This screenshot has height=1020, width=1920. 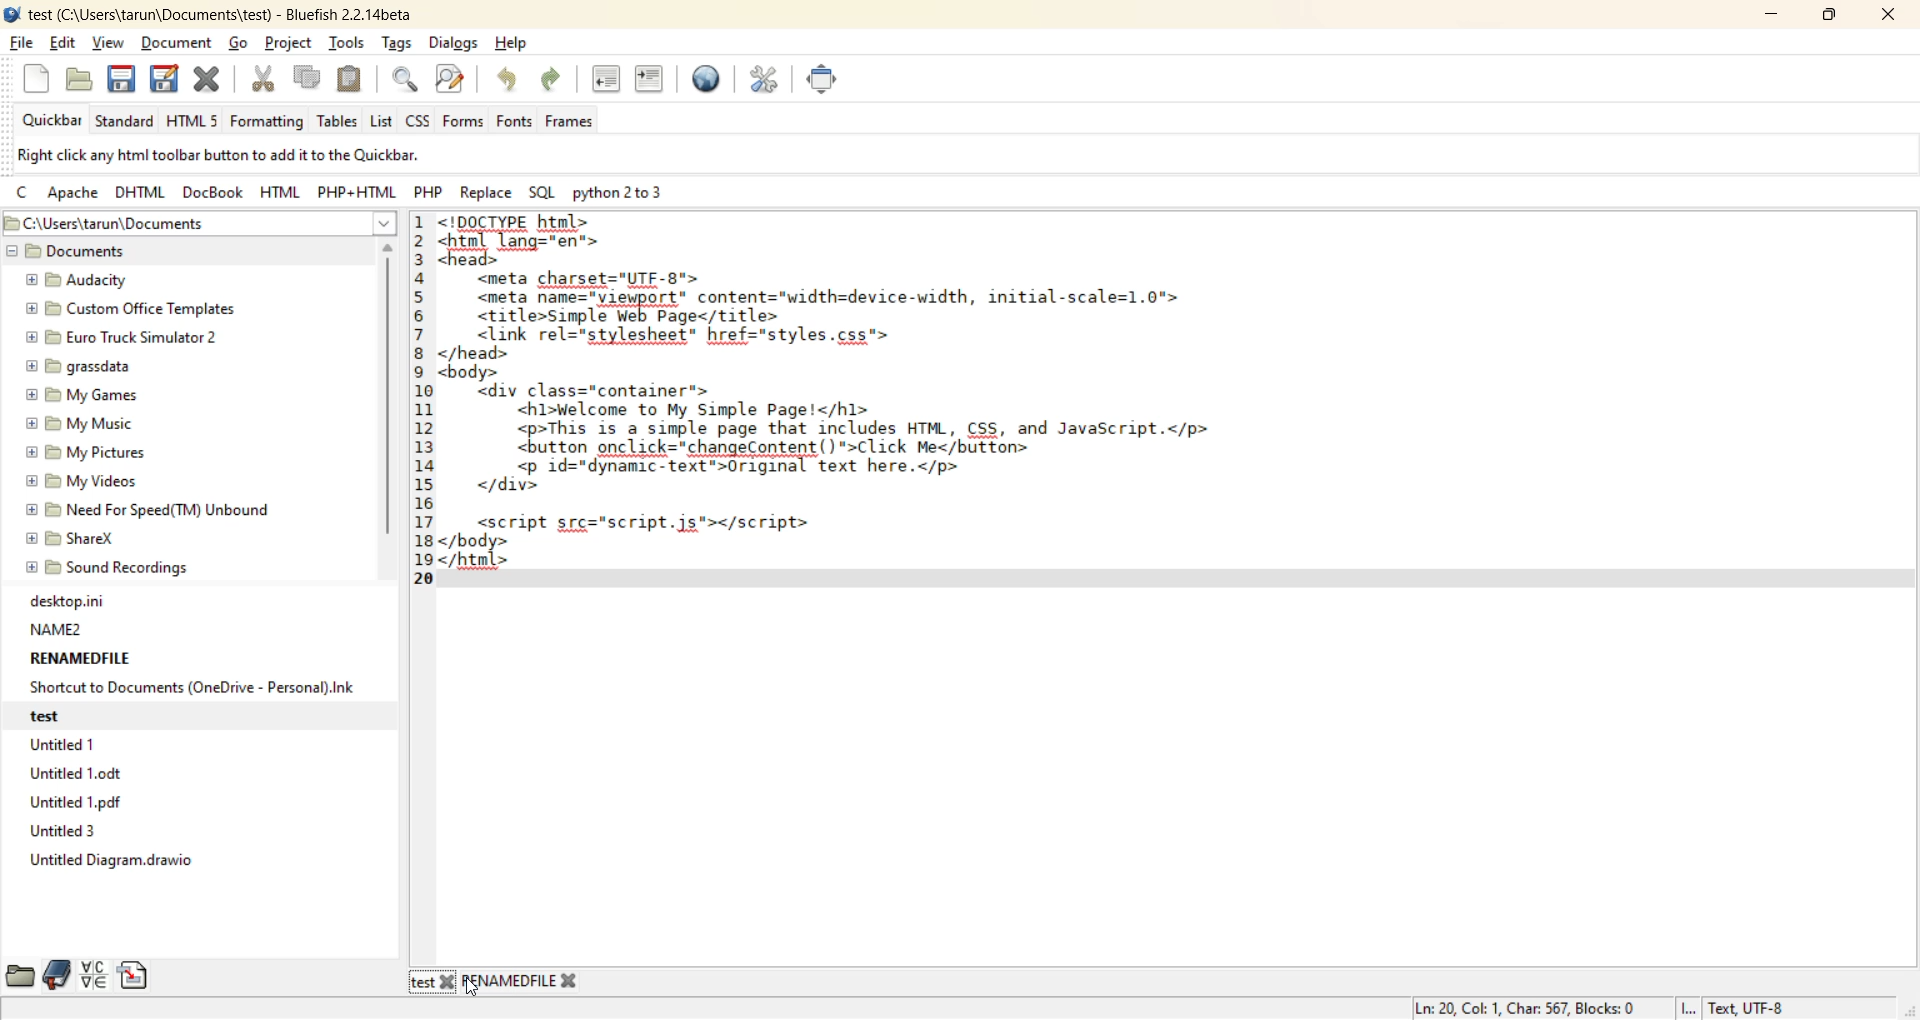 What do you see at coordinates (82, 395) in the screenshot?
I see `My Games` at bounding box center [82, 395].